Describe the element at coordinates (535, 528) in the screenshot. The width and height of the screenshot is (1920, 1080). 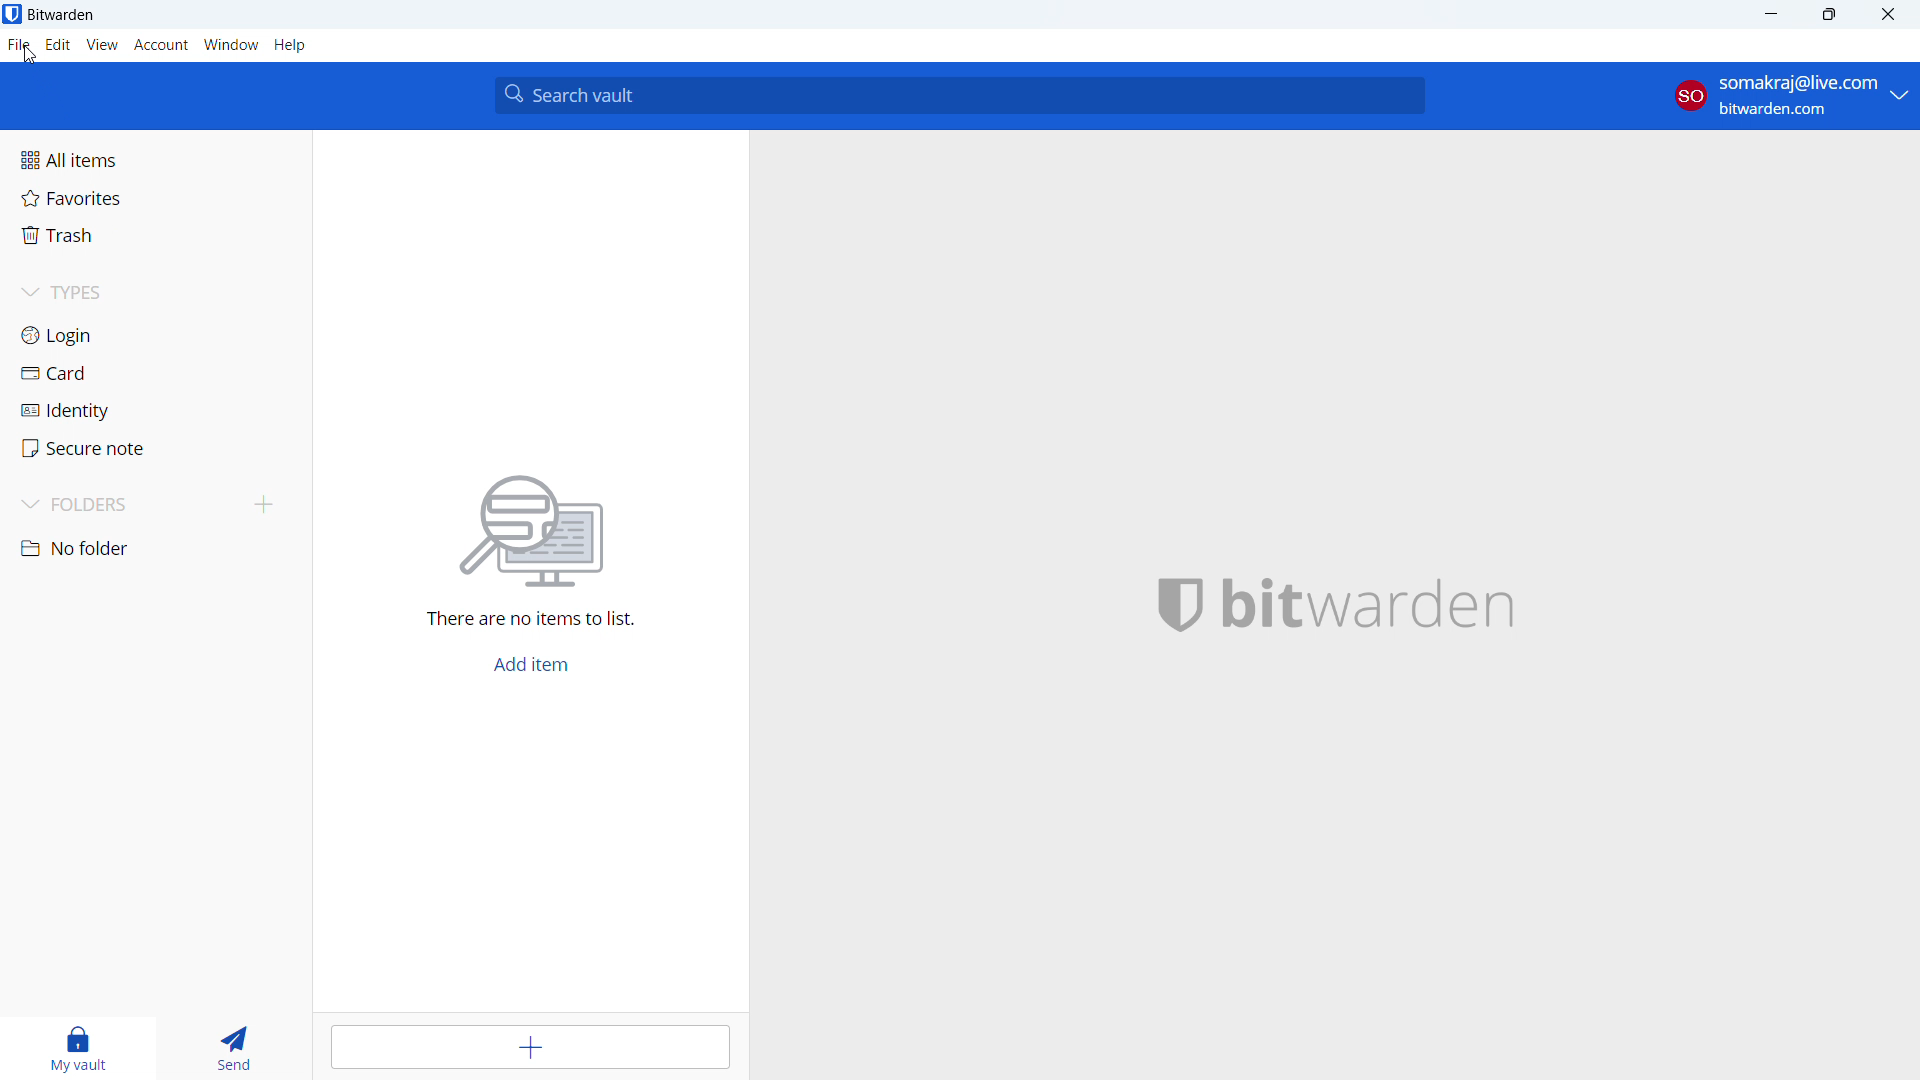
I see `search for file vector image` at that location.